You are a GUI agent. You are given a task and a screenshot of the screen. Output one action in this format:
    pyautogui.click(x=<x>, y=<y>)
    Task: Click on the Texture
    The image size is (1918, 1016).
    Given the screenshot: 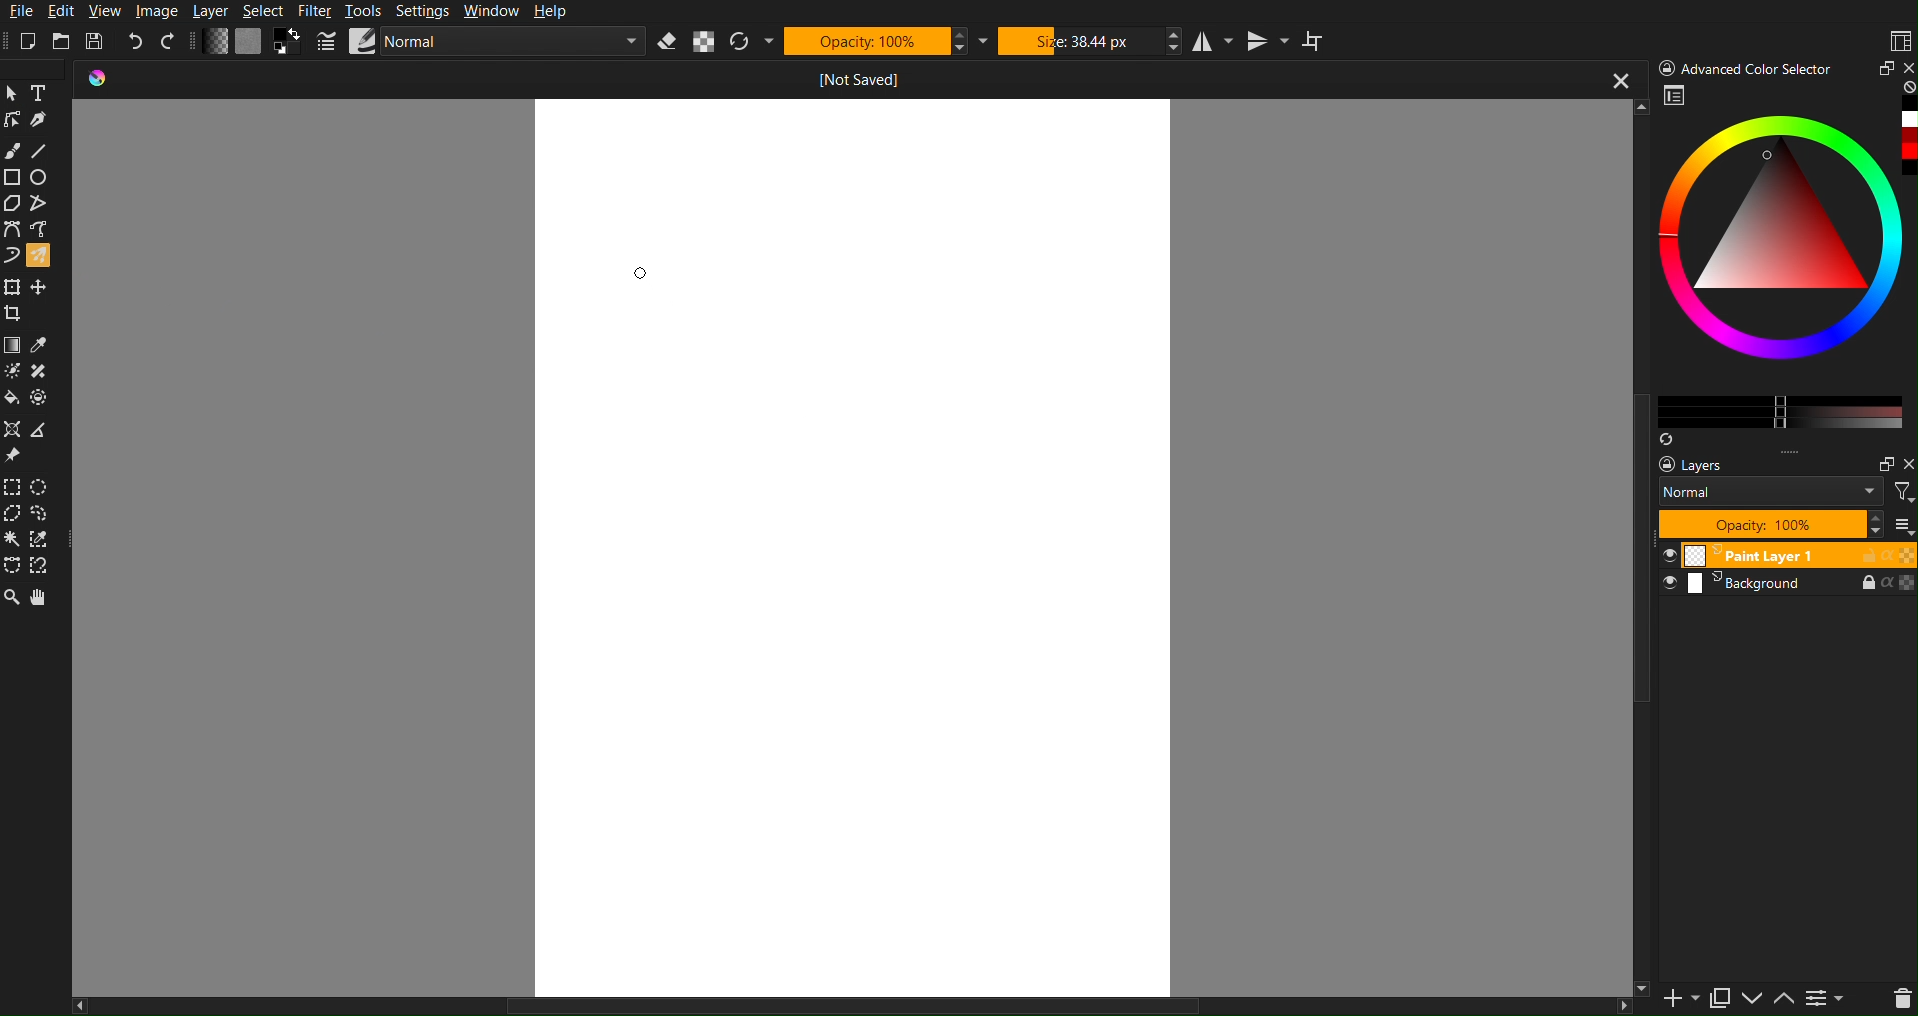 What is the action you would take?
    pyautogui.click(x=249, y=42)
    